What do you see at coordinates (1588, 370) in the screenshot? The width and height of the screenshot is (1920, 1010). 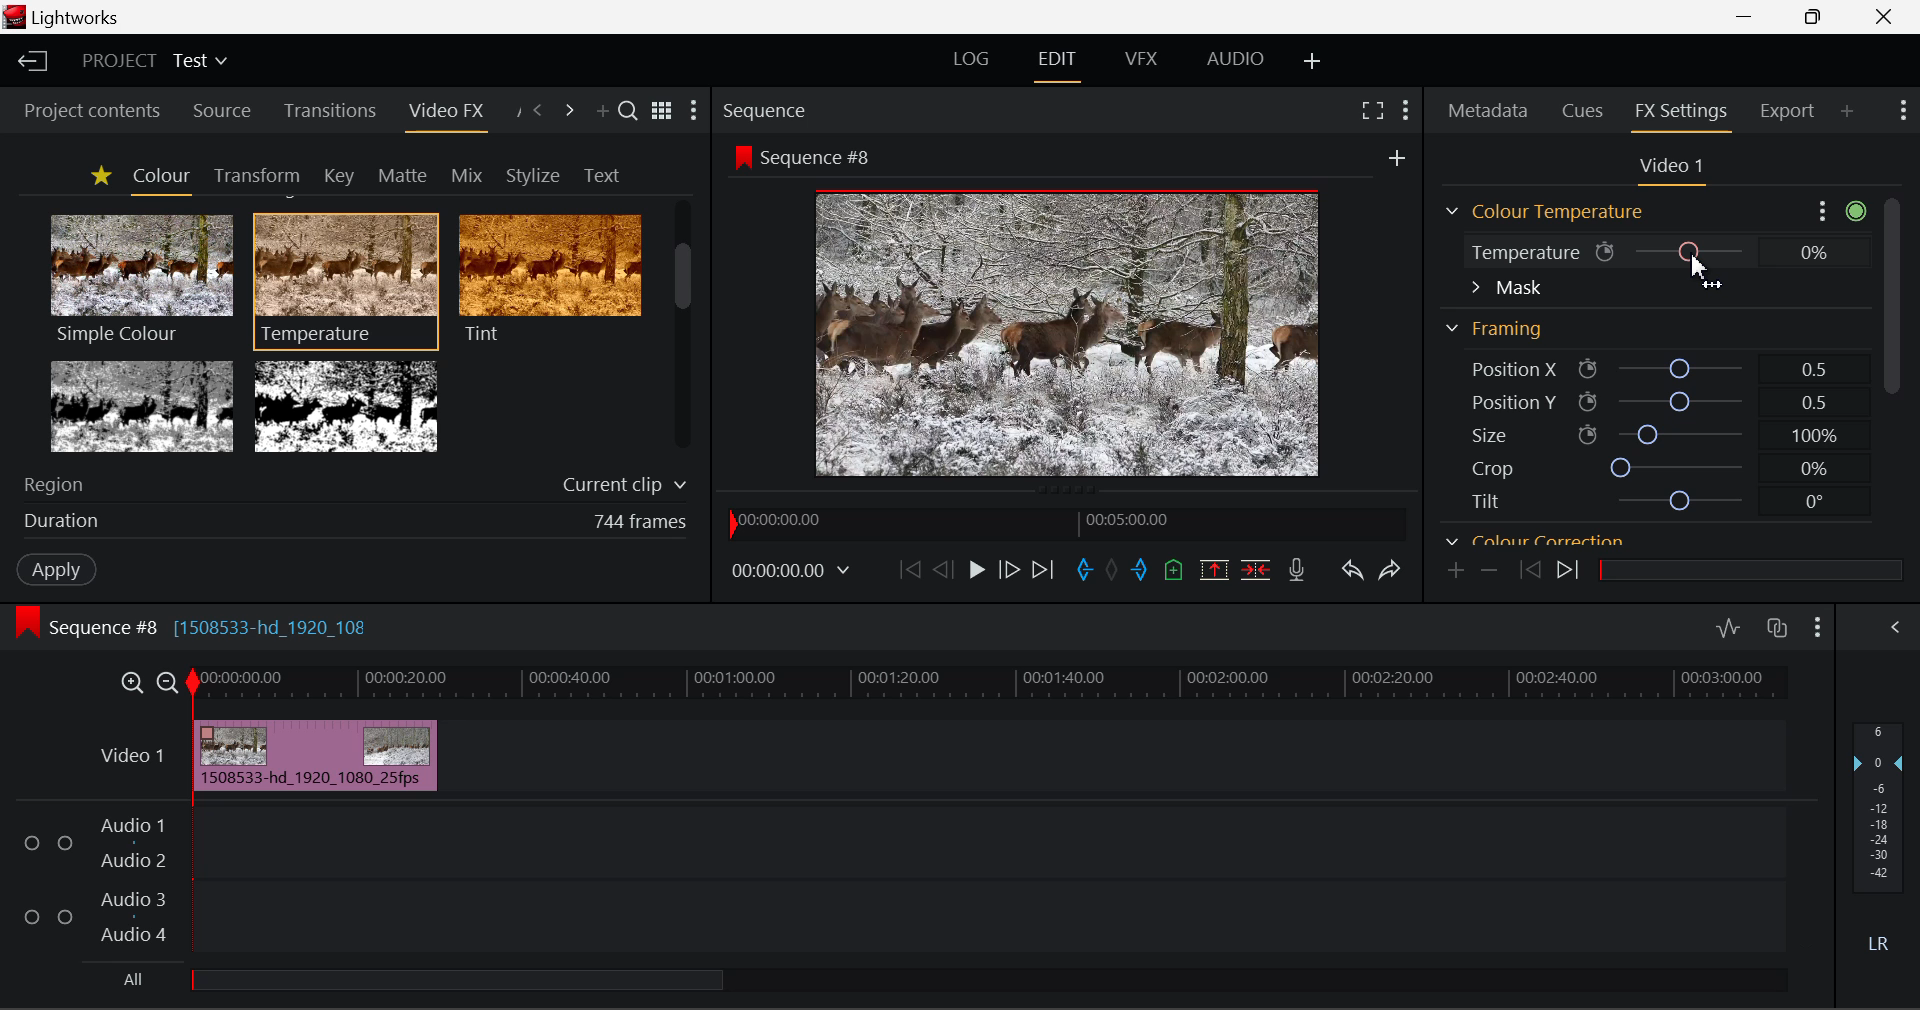 I see `icon` at bounding box center [1588, 370].